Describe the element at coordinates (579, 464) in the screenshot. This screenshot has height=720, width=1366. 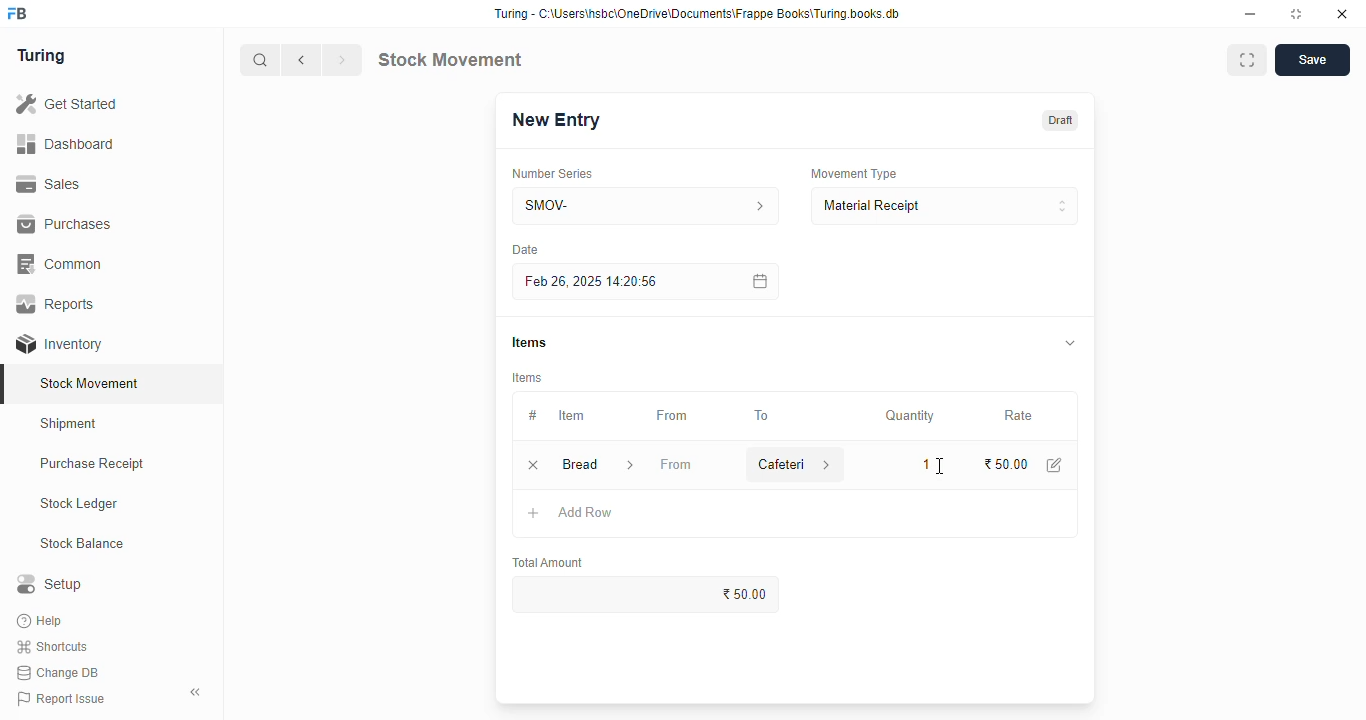
I see `bread` at that location.